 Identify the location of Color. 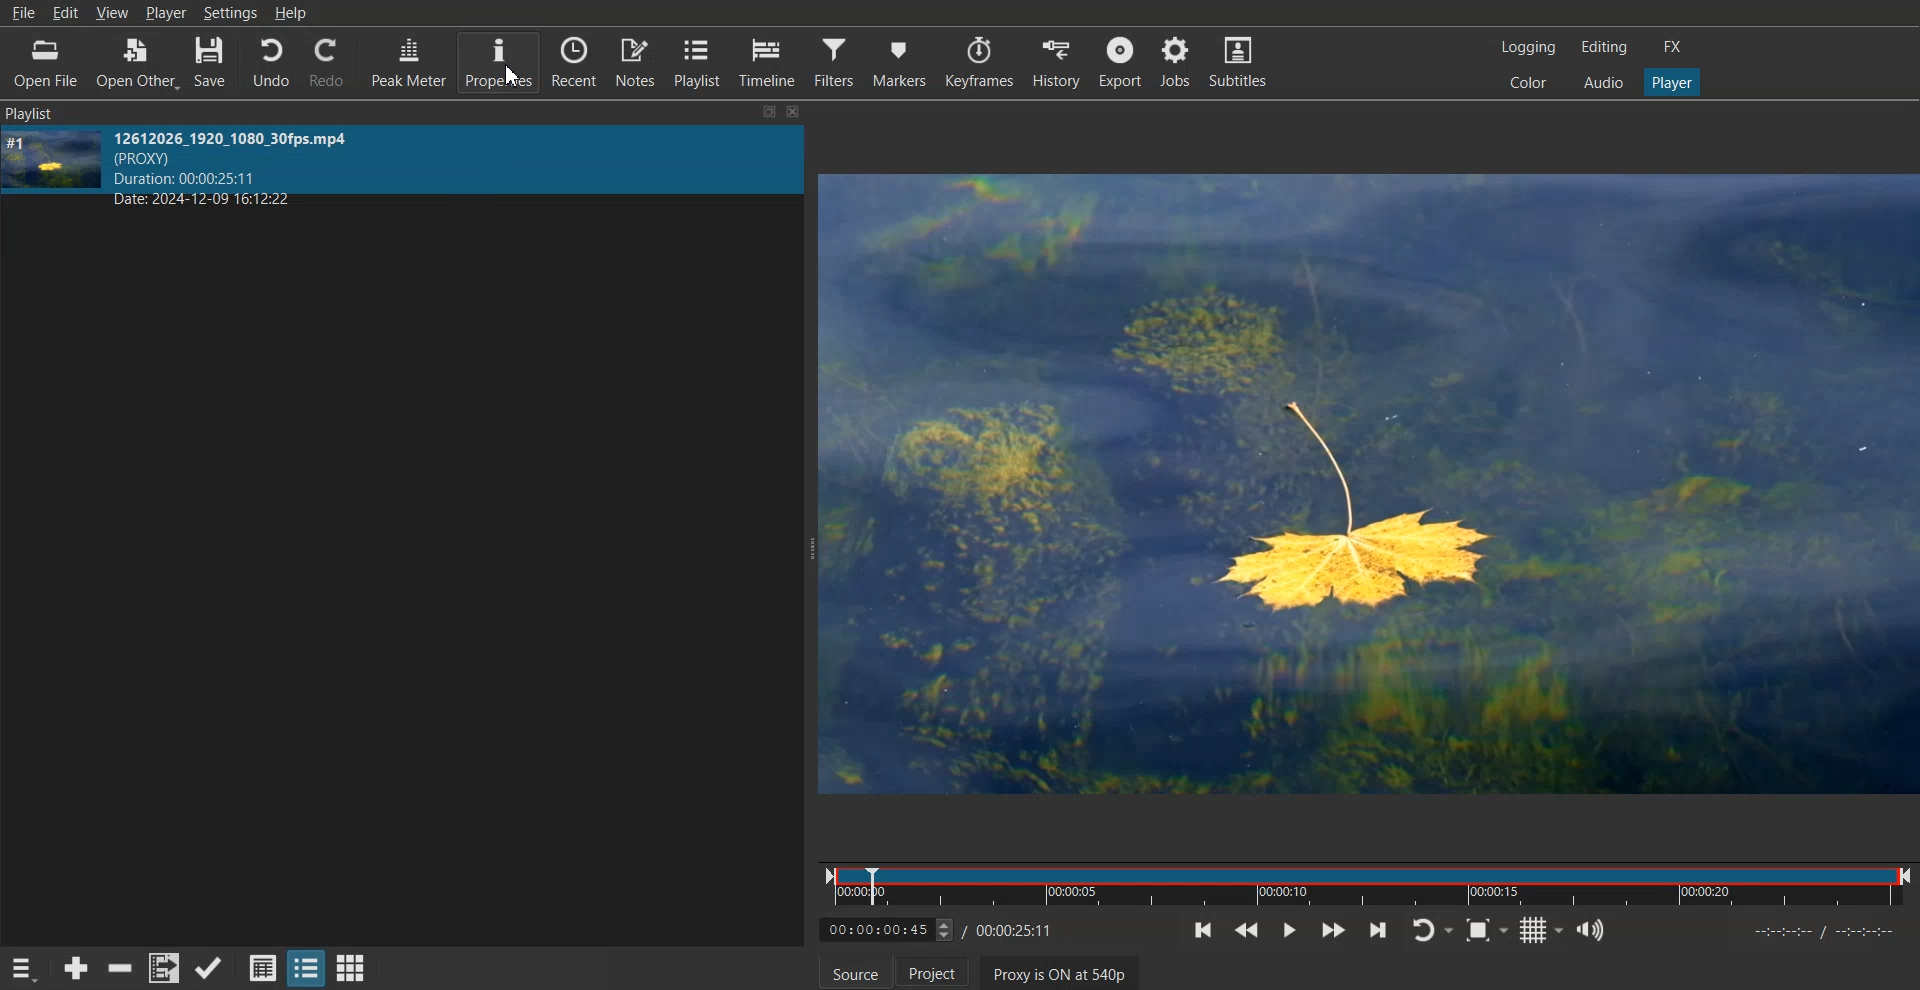
(1529, 82).